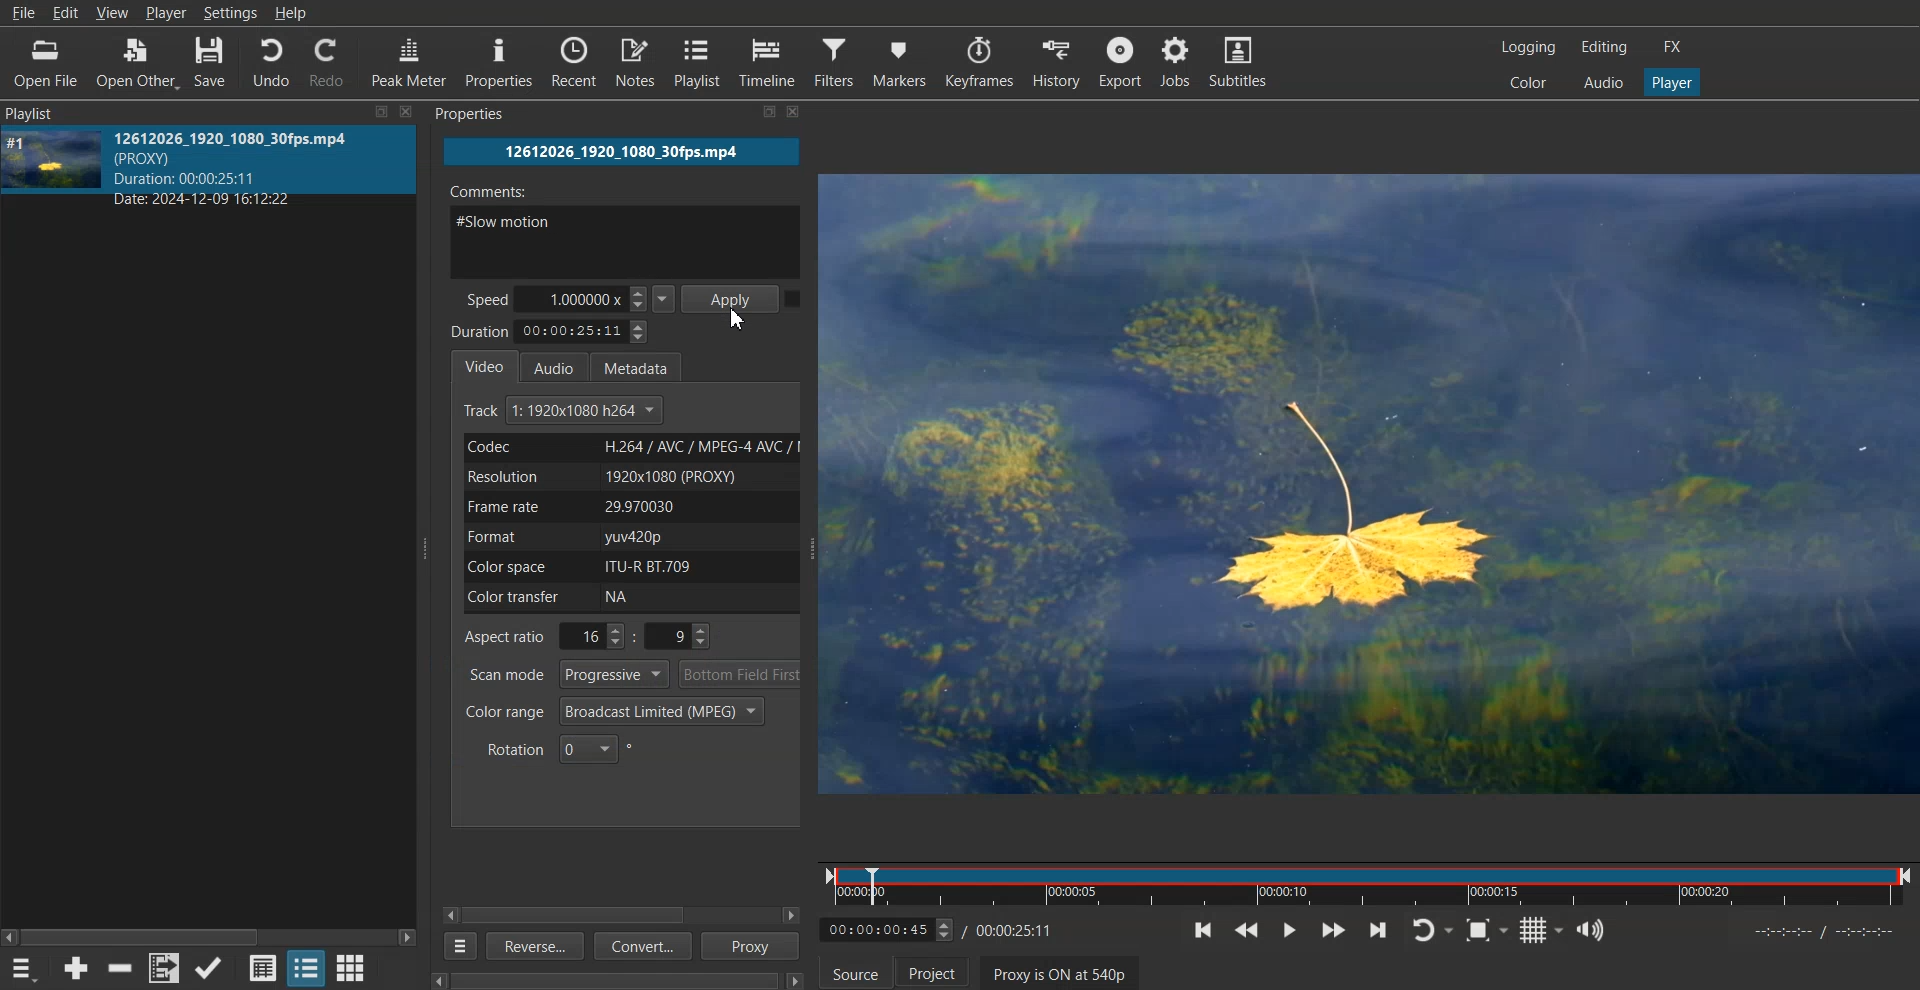 This screenshot has height=990, width=1920. What do you see at coordinates (565, 411) in the screenshot?
I see `Track` at bounding box center [565, 411].